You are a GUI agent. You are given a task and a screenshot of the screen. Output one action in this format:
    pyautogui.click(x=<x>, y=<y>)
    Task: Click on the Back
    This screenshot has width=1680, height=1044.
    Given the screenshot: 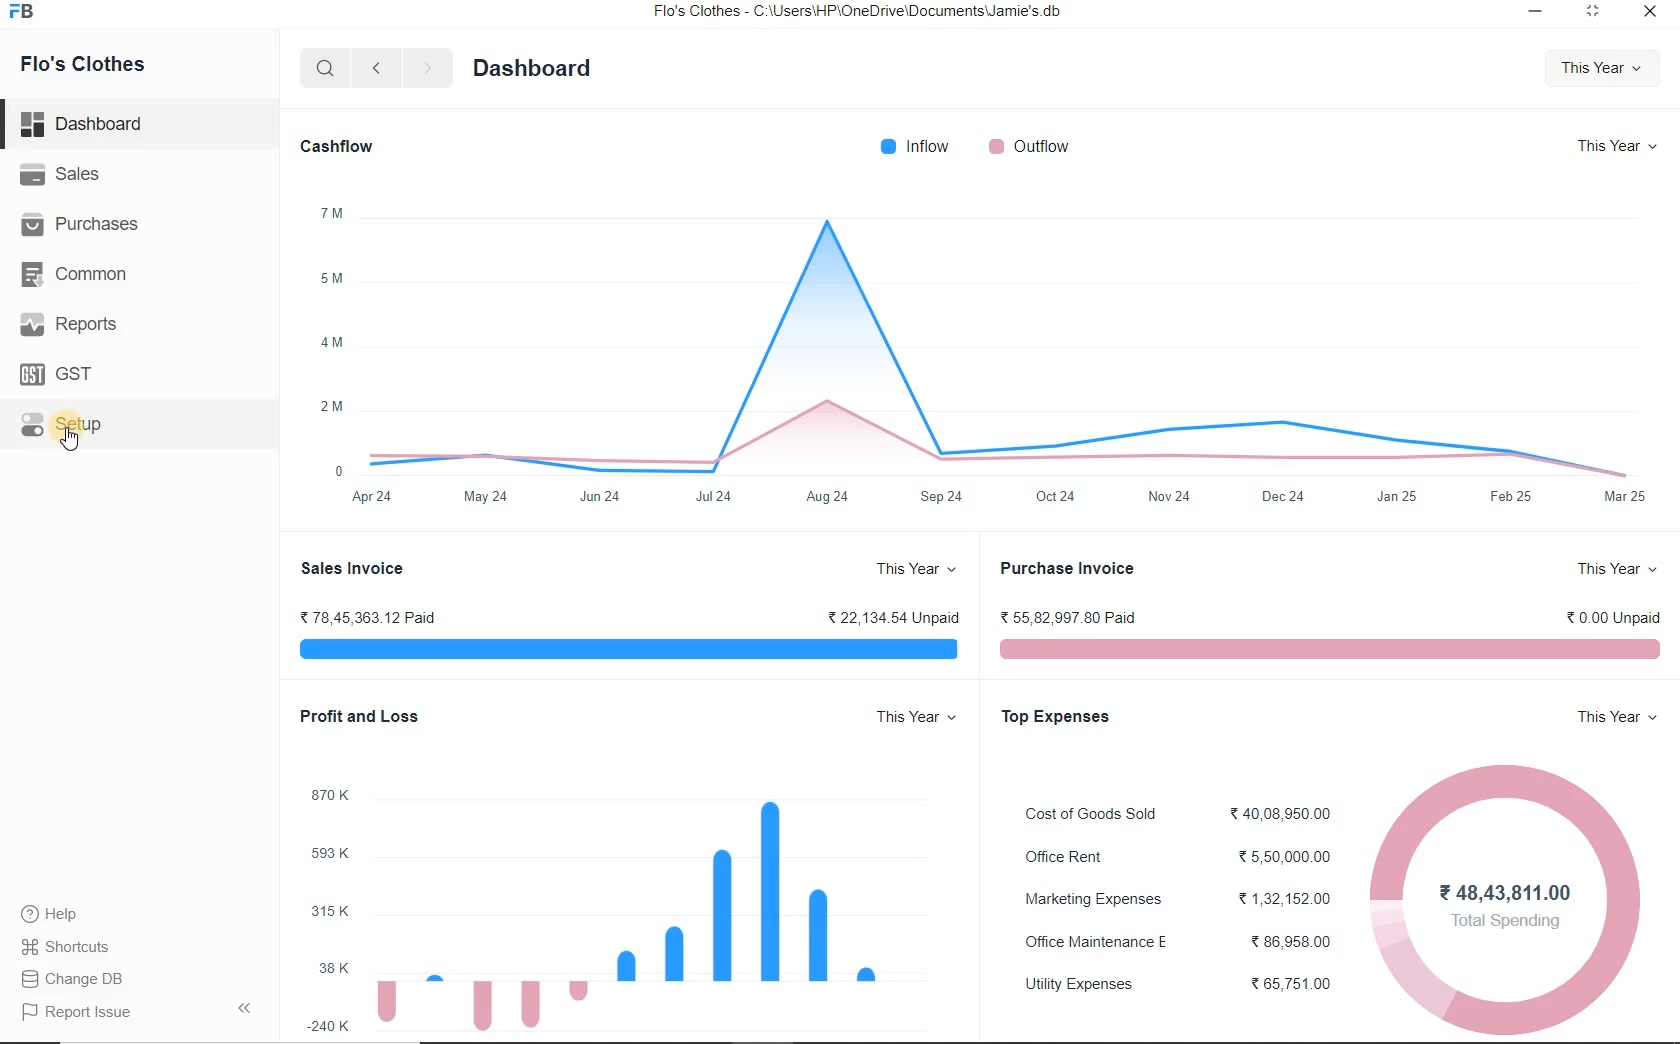 What is the action you would take?
    pyautogui.click(x=375, y=67)
    